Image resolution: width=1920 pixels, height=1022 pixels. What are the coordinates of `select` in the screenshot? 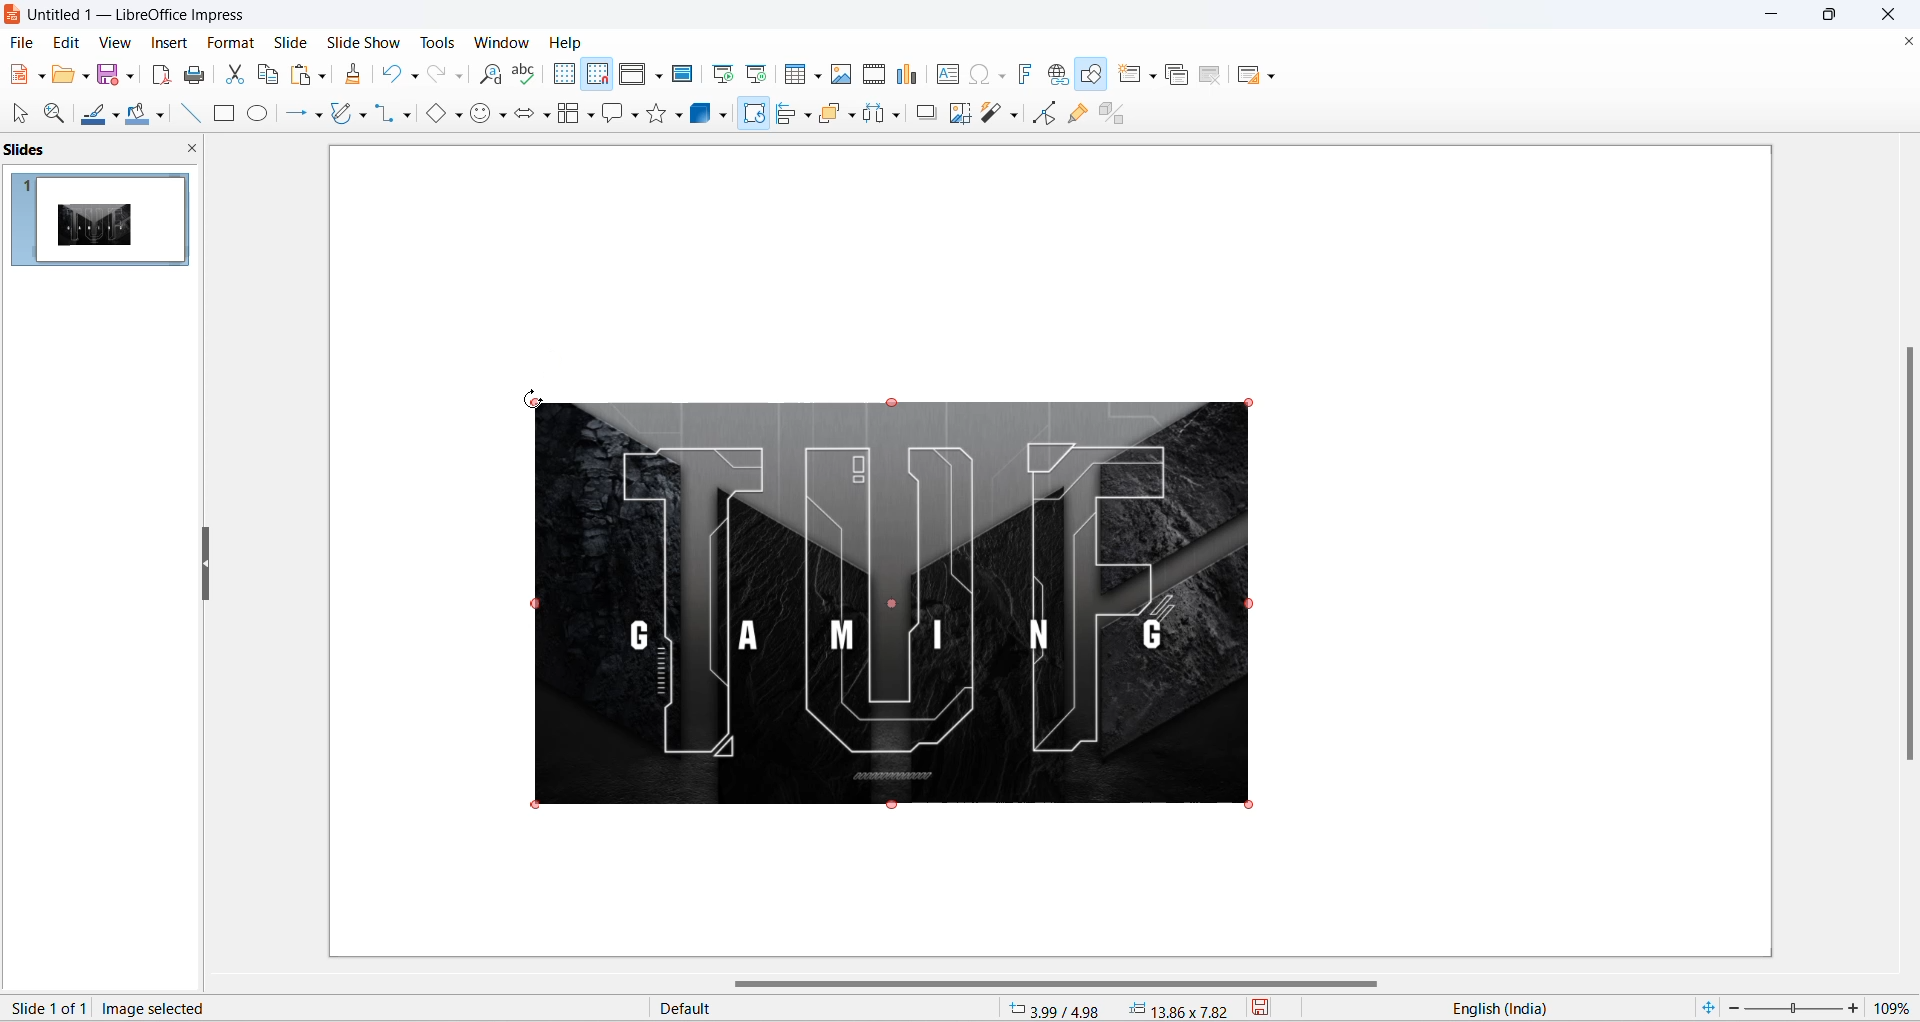 It's located at (17, 115).